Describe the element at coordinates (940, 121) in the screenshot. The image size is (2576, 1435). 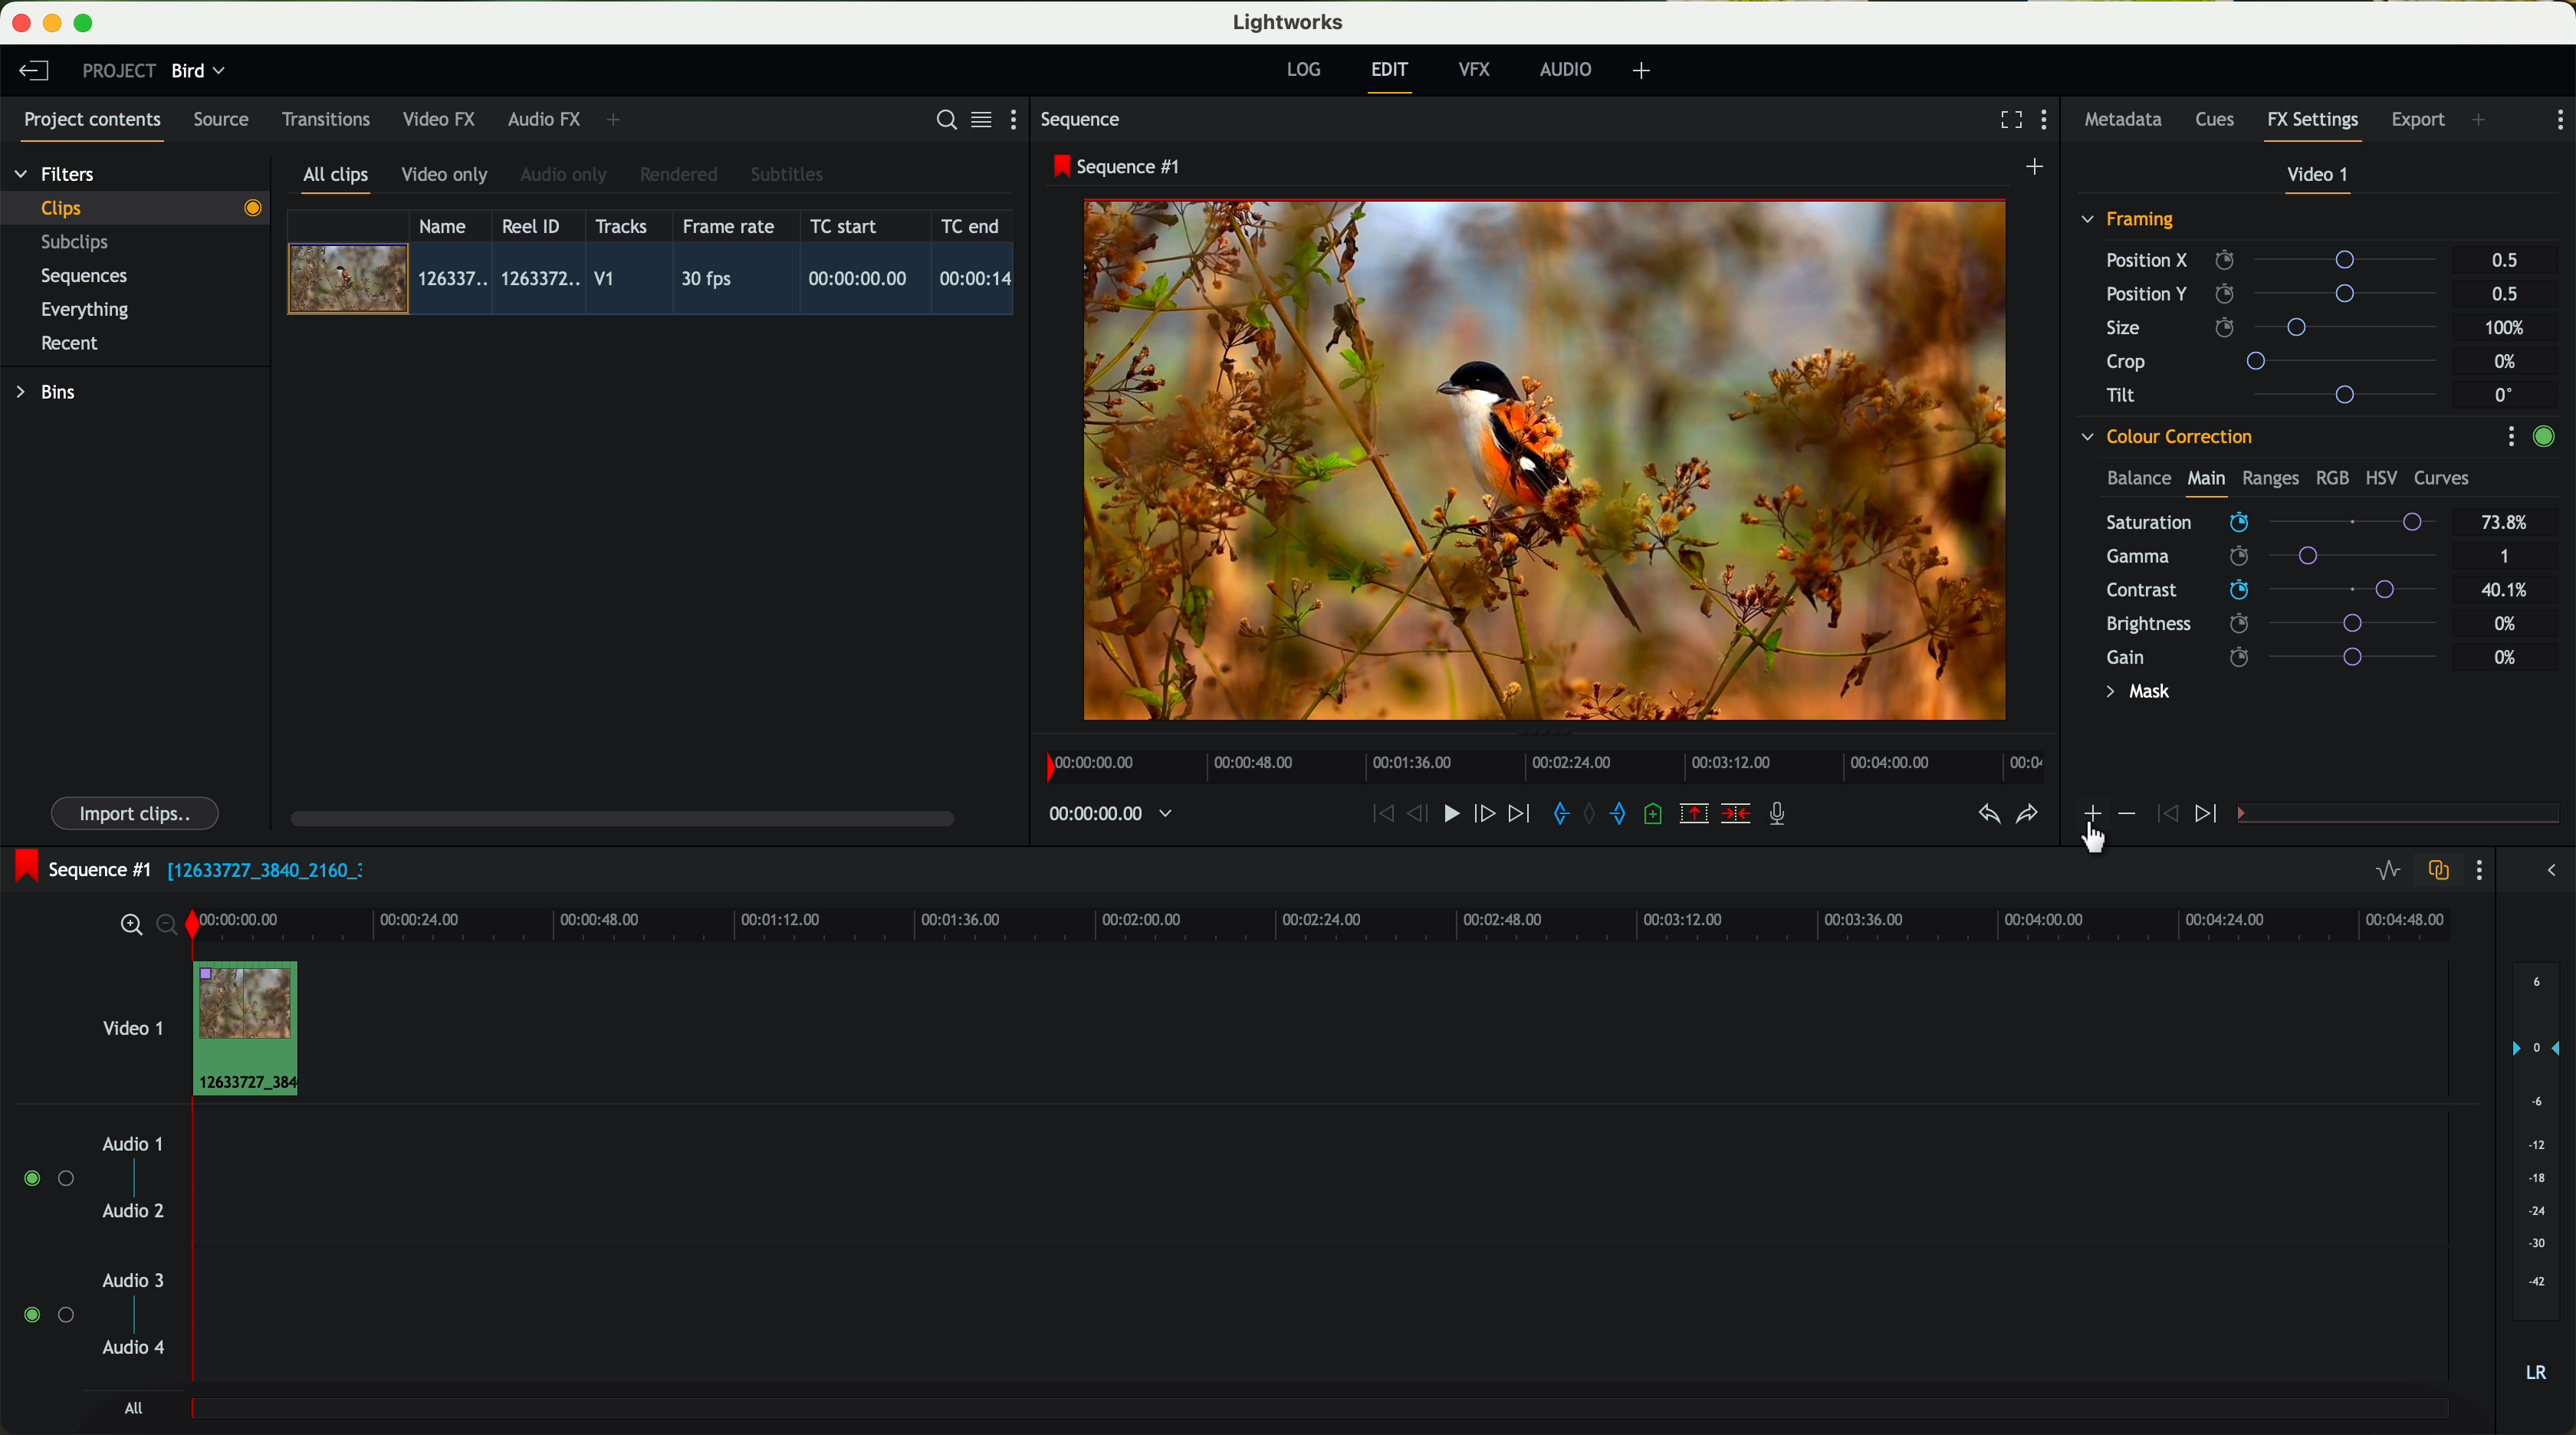
I see `search for assets or bins` at that location.